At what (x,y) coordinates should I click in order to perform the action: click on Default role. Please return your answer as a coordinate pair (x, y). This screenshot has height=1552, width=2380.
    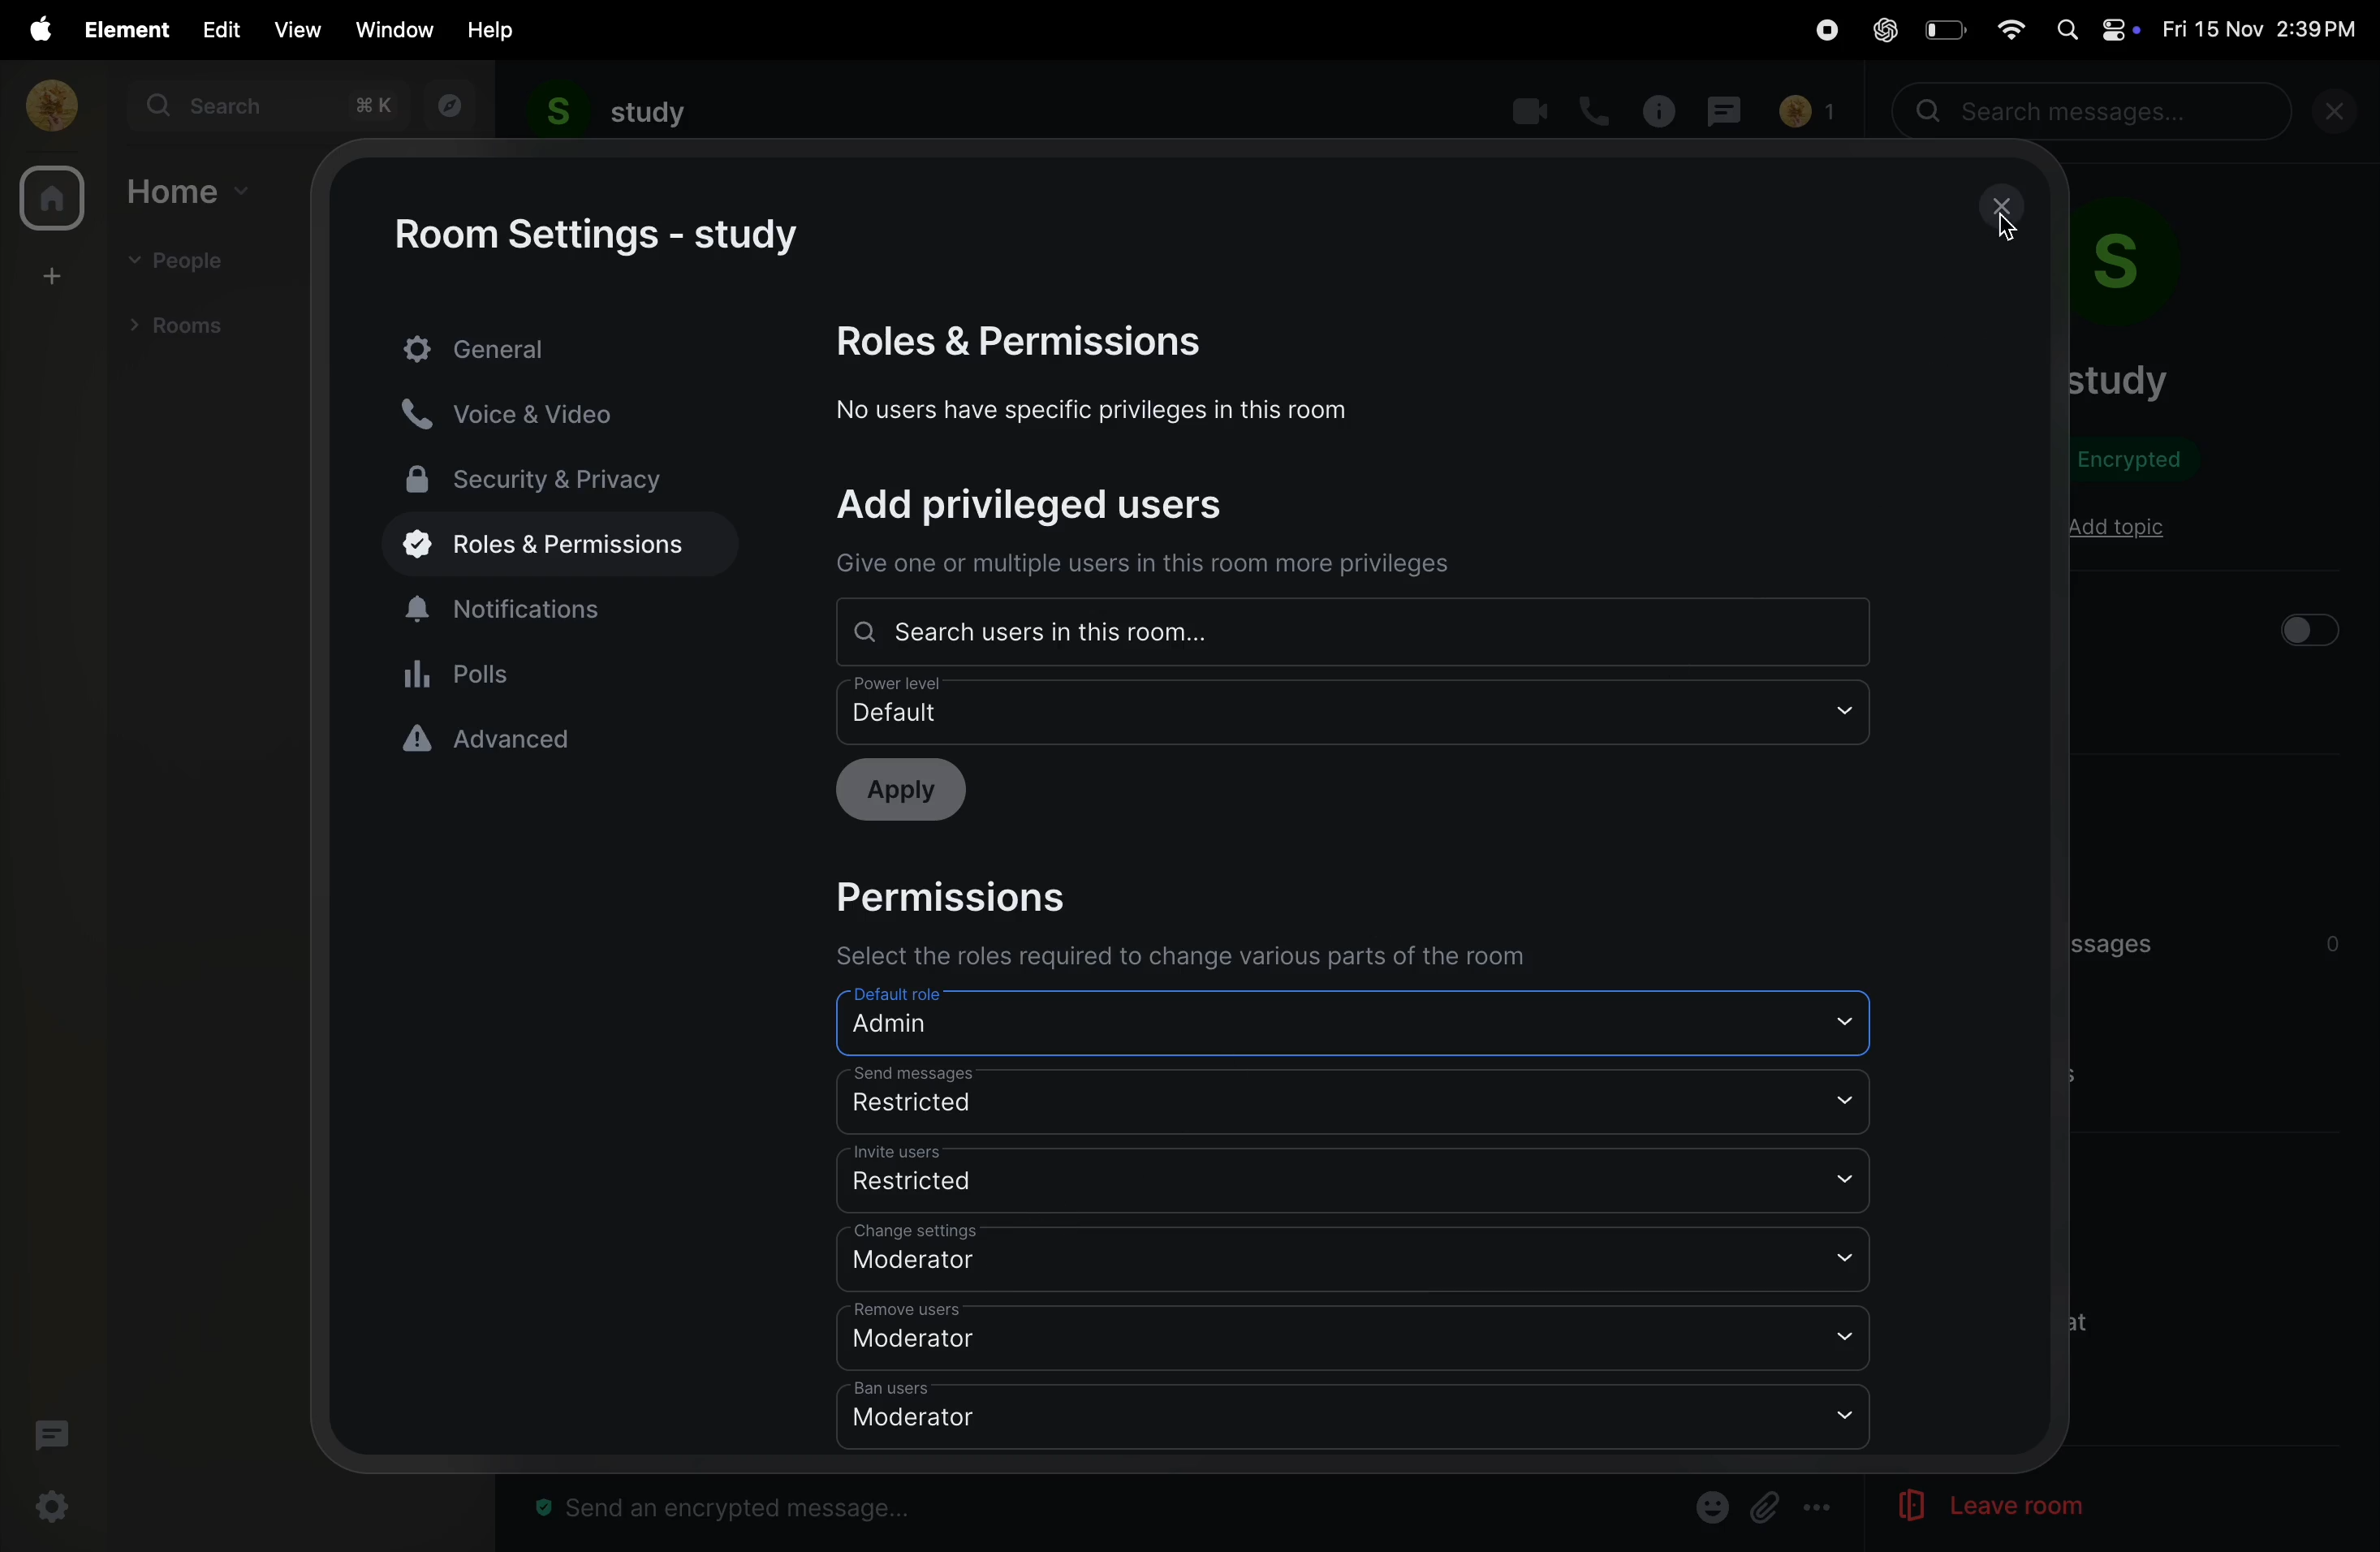
    Looking at the image, I should click on (1345, 1021).